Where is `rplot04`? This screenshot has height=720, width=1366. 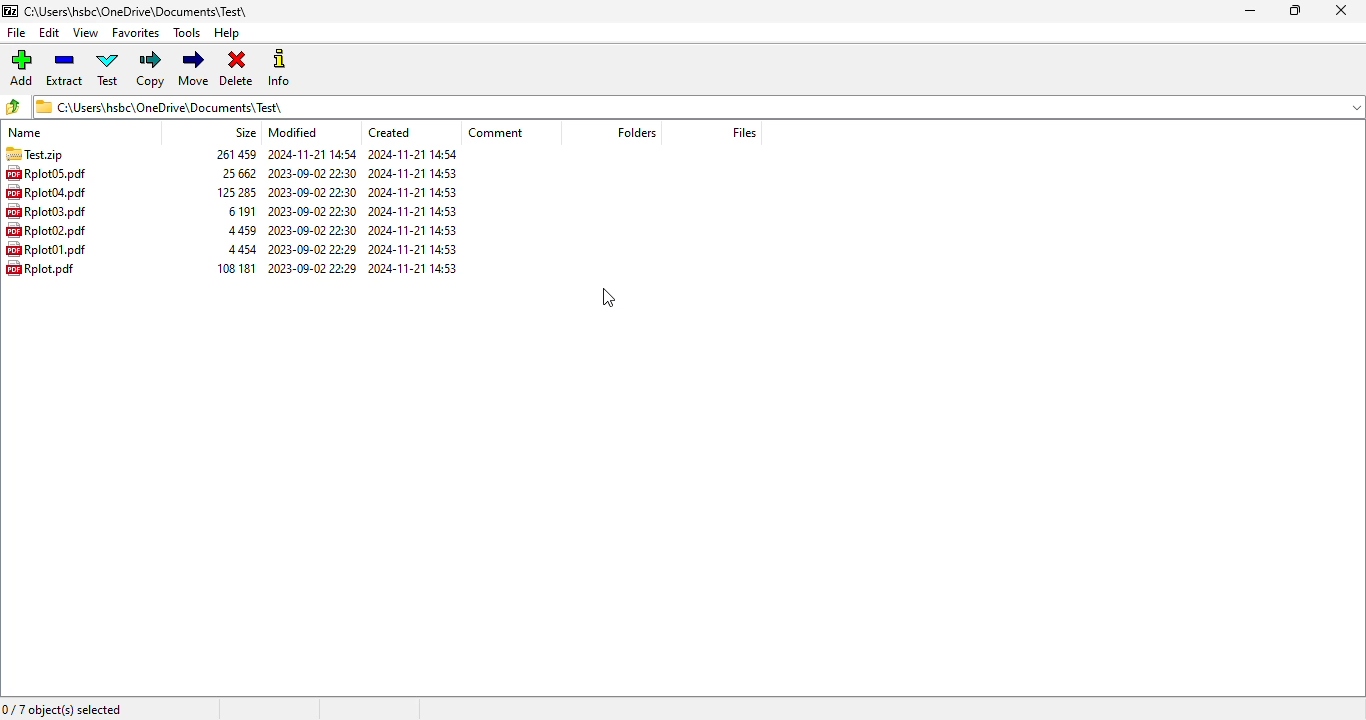 rplot04 is located at coordinates (46, 191).